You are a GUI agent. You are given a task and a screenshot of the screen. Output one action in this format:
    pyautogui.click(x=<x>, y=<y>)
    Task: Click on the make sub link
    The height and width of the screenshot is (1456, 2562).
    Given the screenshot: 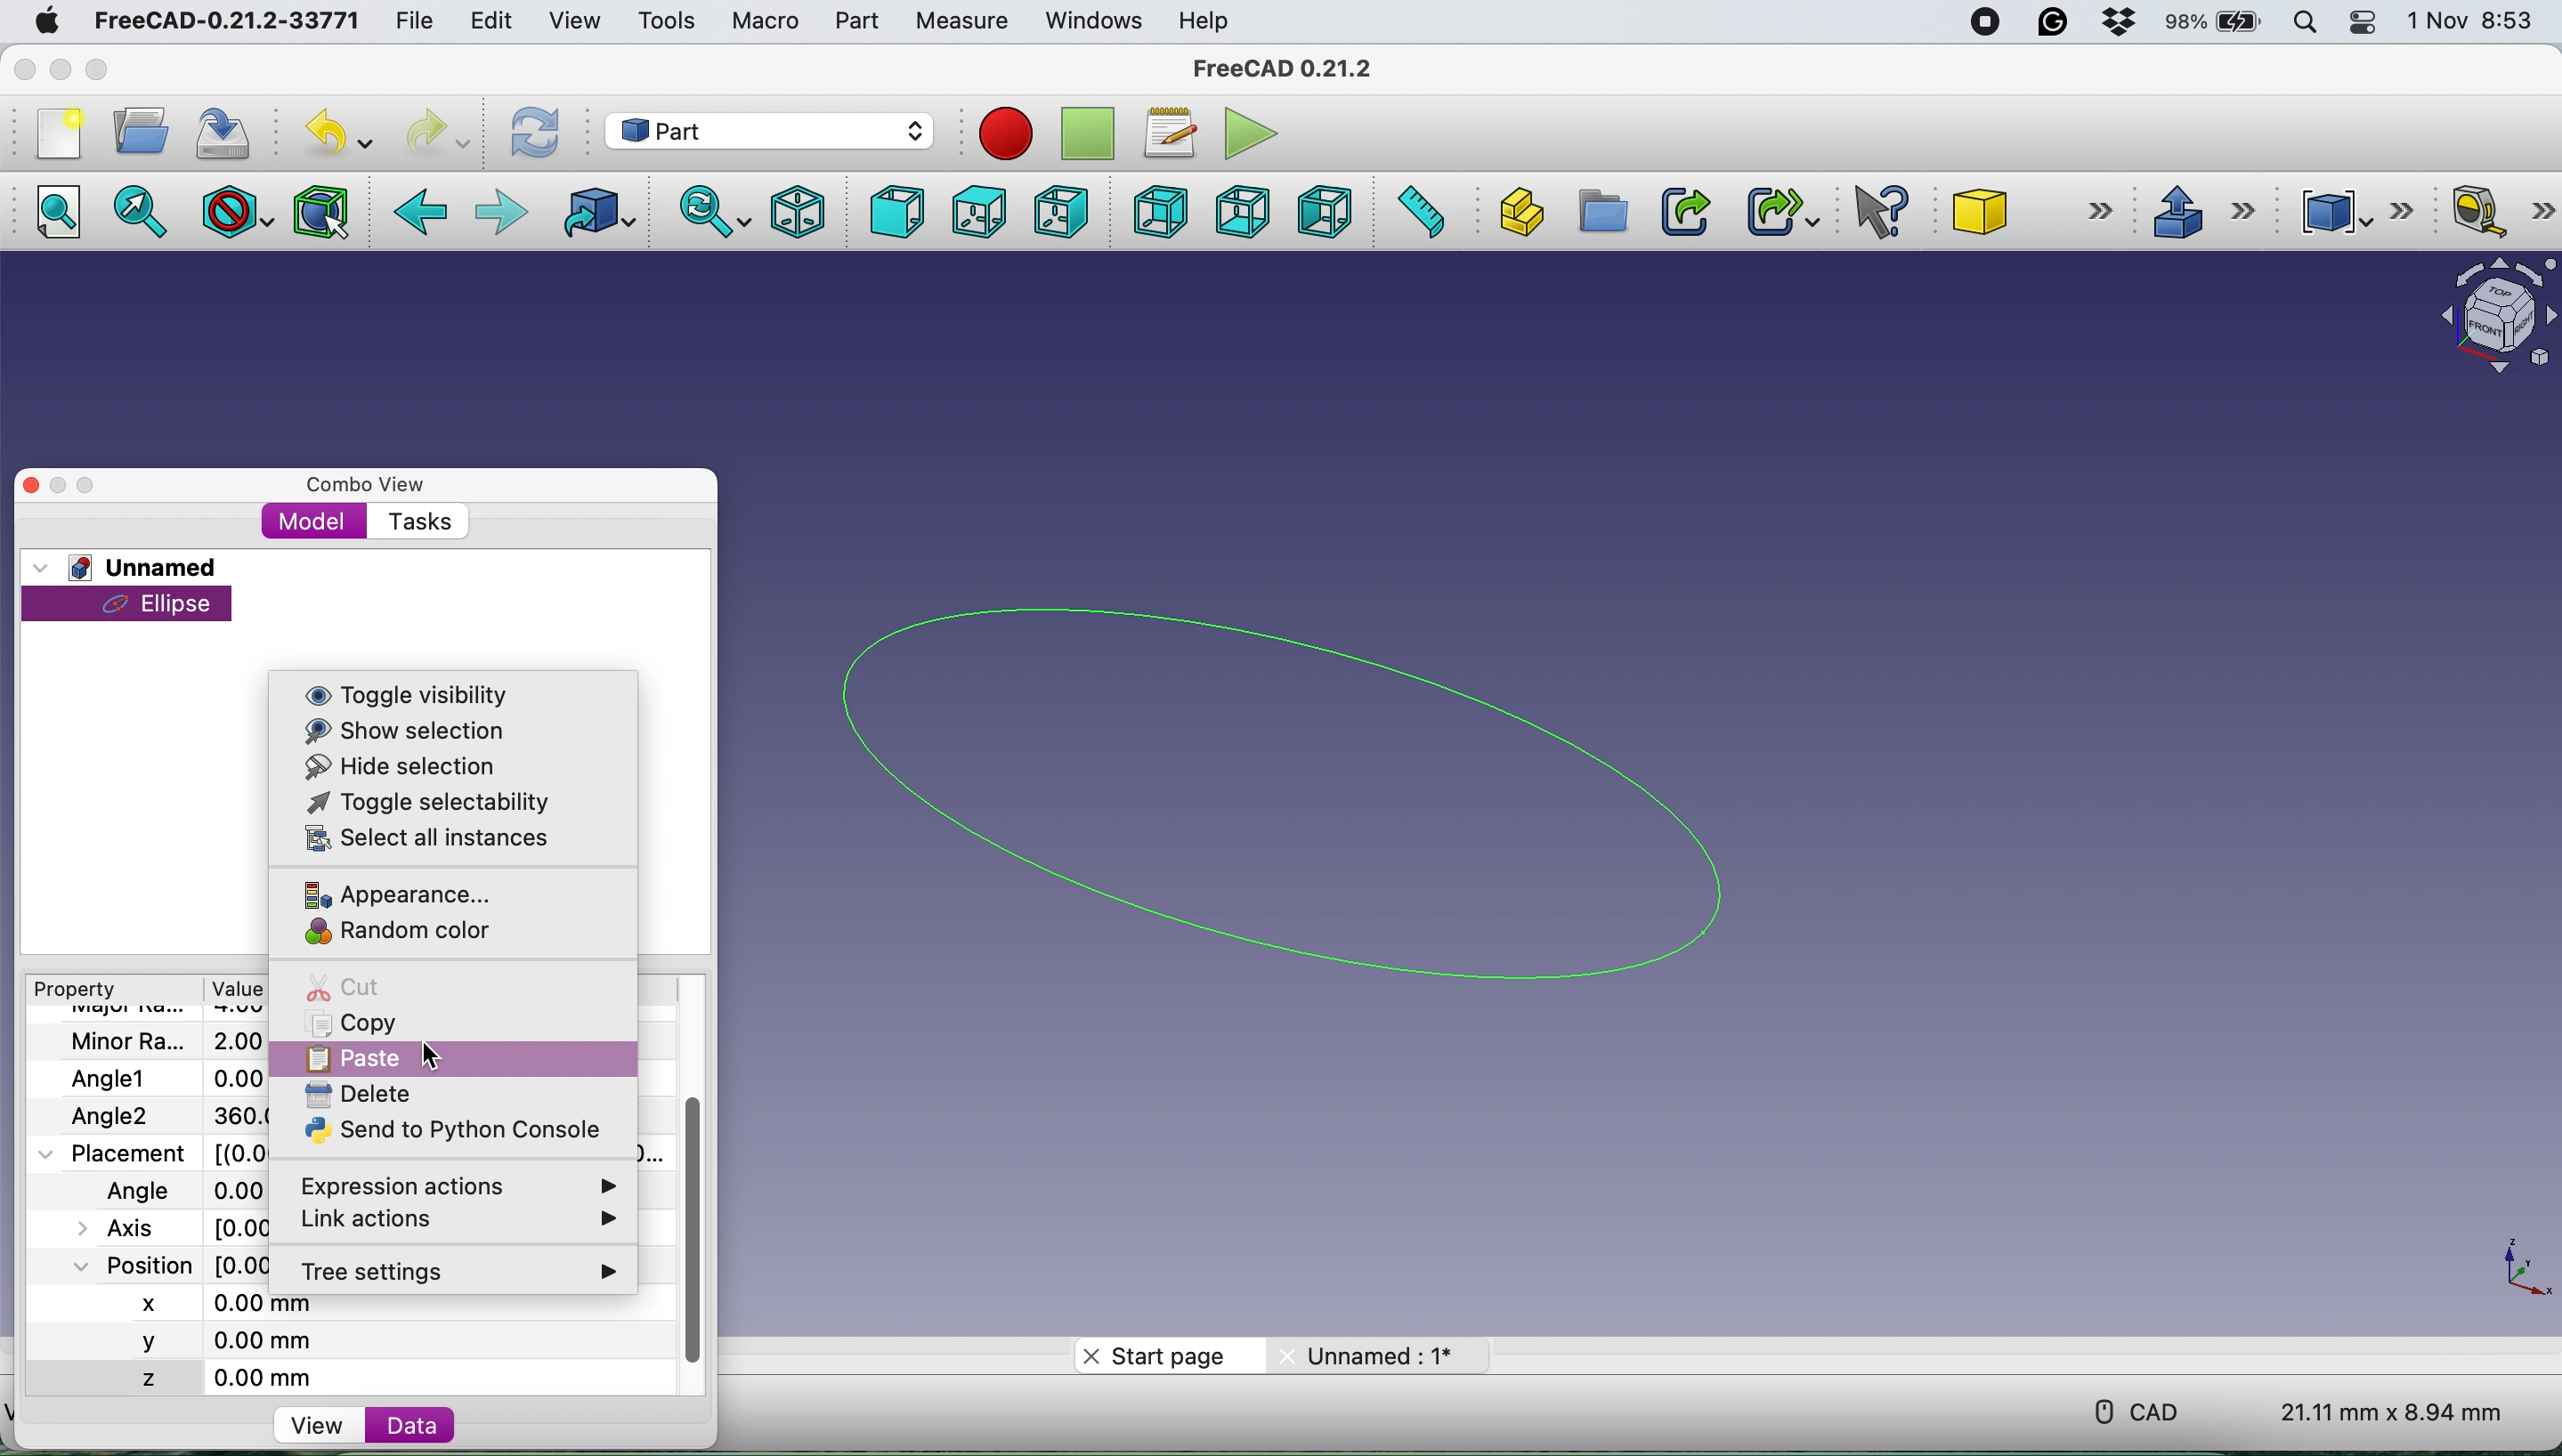 What is the action you would take?
    pyautogui.click(x=1776, y=213)
    